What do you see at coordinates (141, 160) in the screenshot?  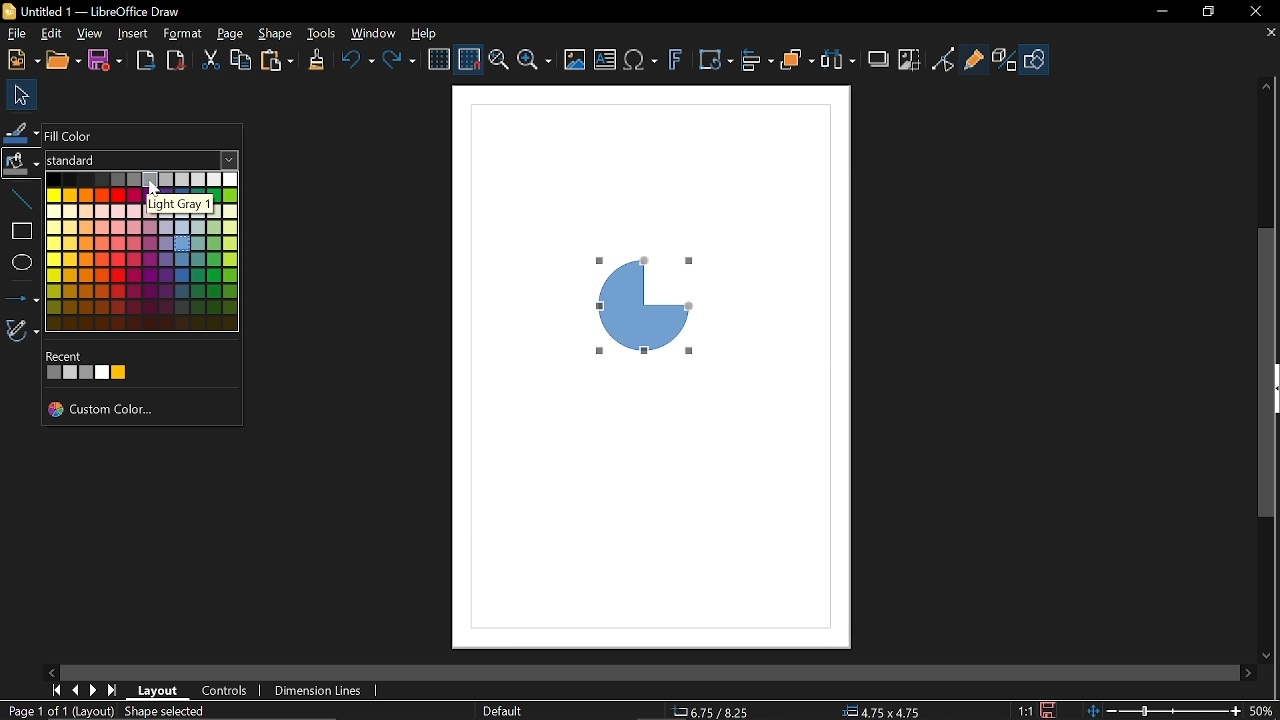 I see `Color format` at bounding box center [141, 160].